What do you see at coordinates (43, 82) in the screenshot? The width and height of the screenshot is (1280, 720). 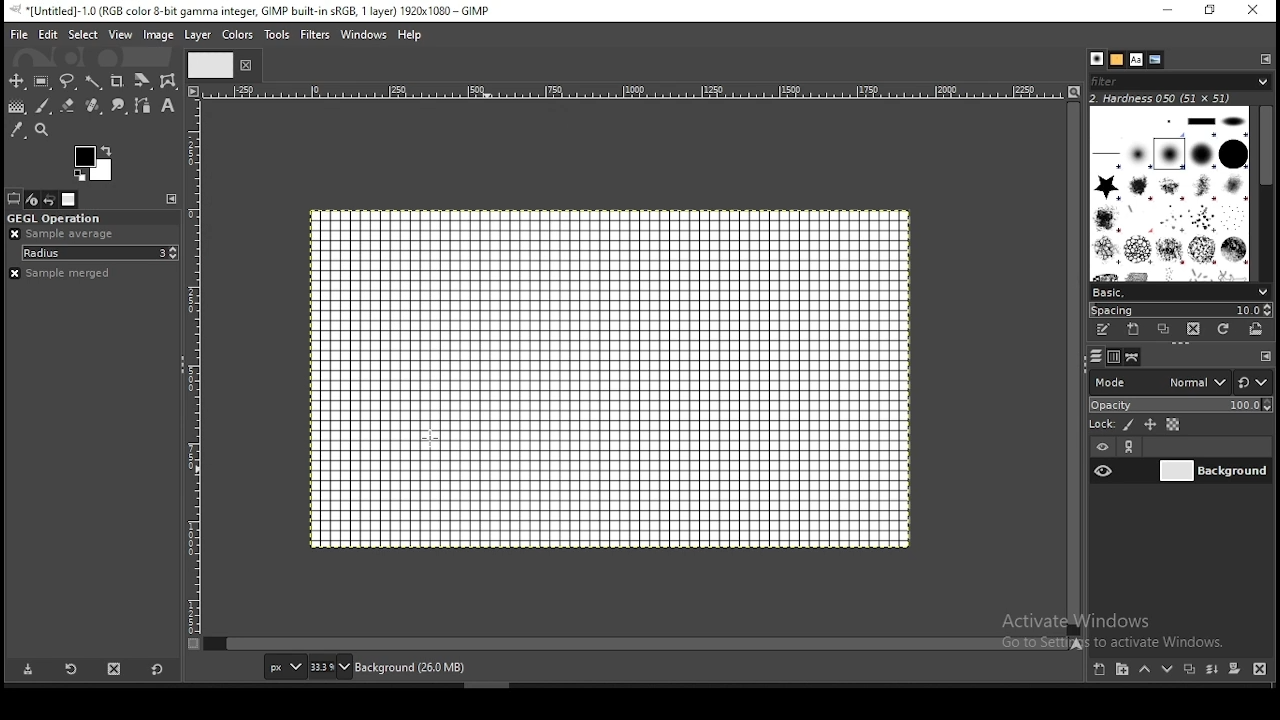 I see `rectangular selection tool` at bounding box center [43, 82].